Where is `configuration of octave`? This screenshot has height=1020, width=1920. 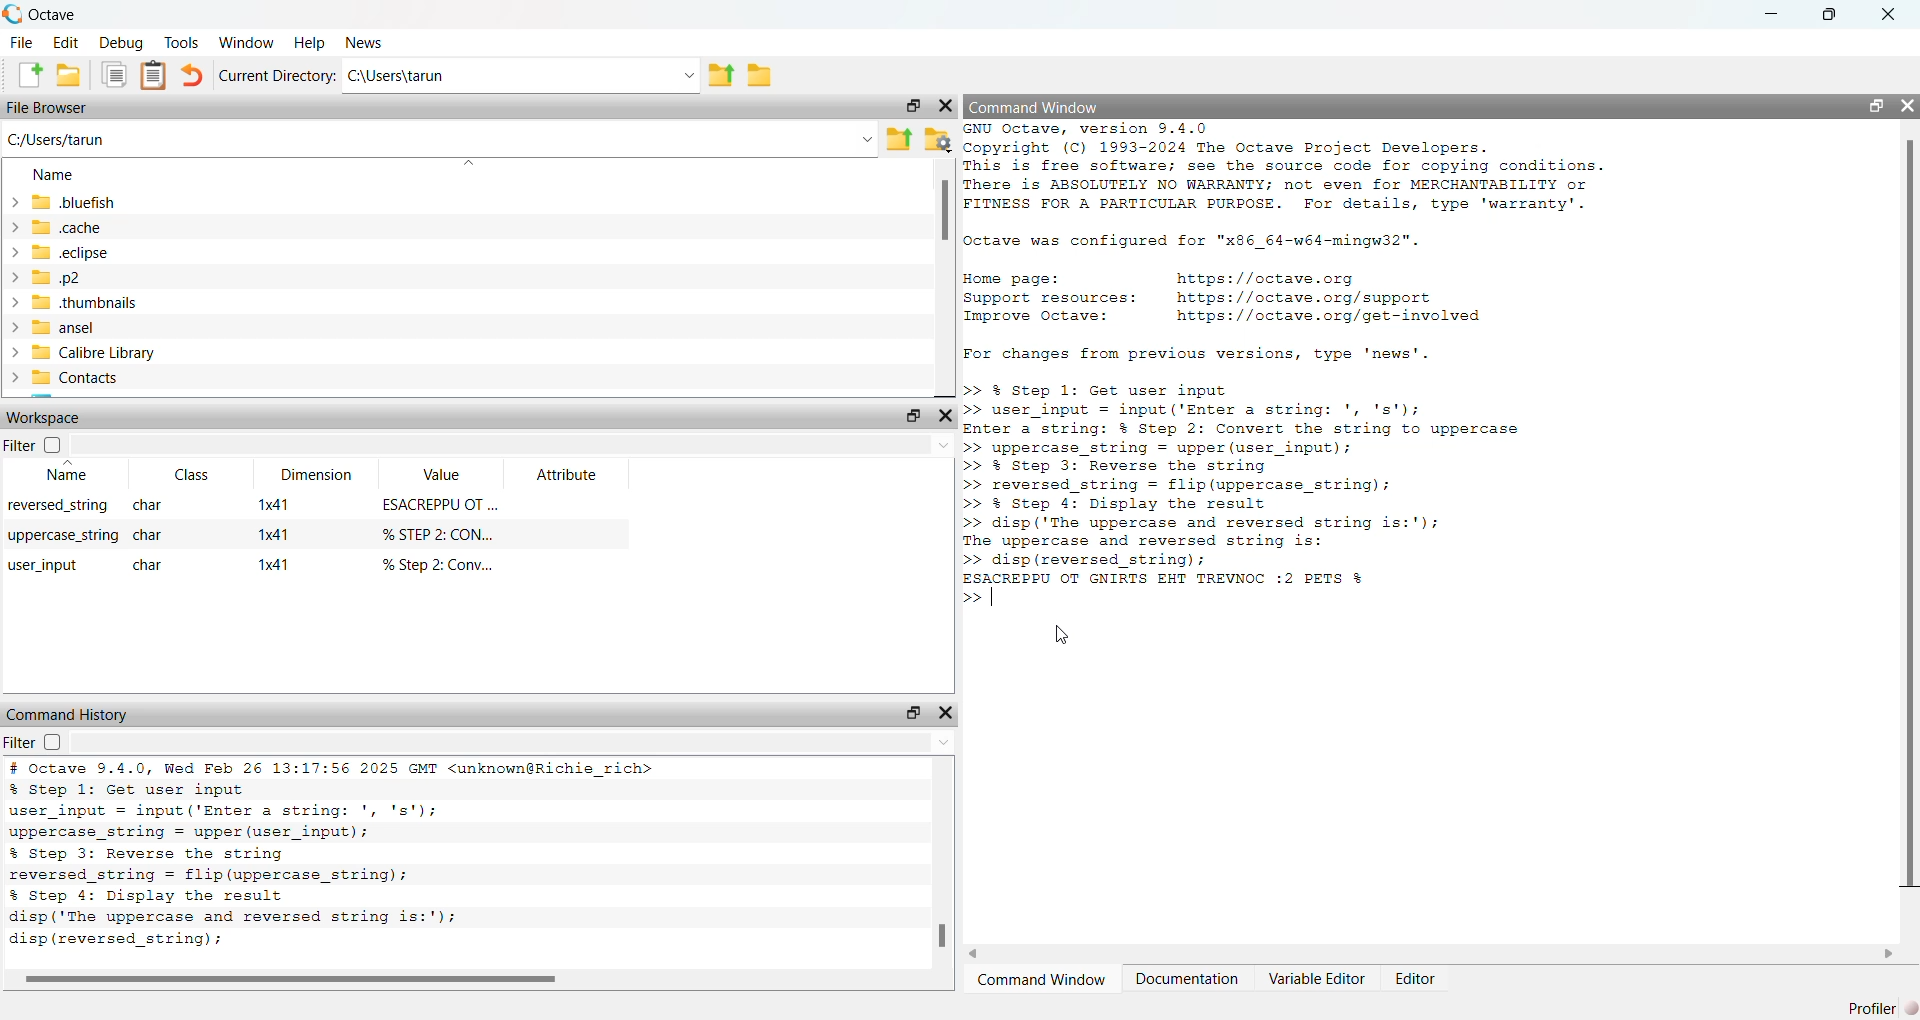
configuration of octave is located at coordinates (1193, 243).